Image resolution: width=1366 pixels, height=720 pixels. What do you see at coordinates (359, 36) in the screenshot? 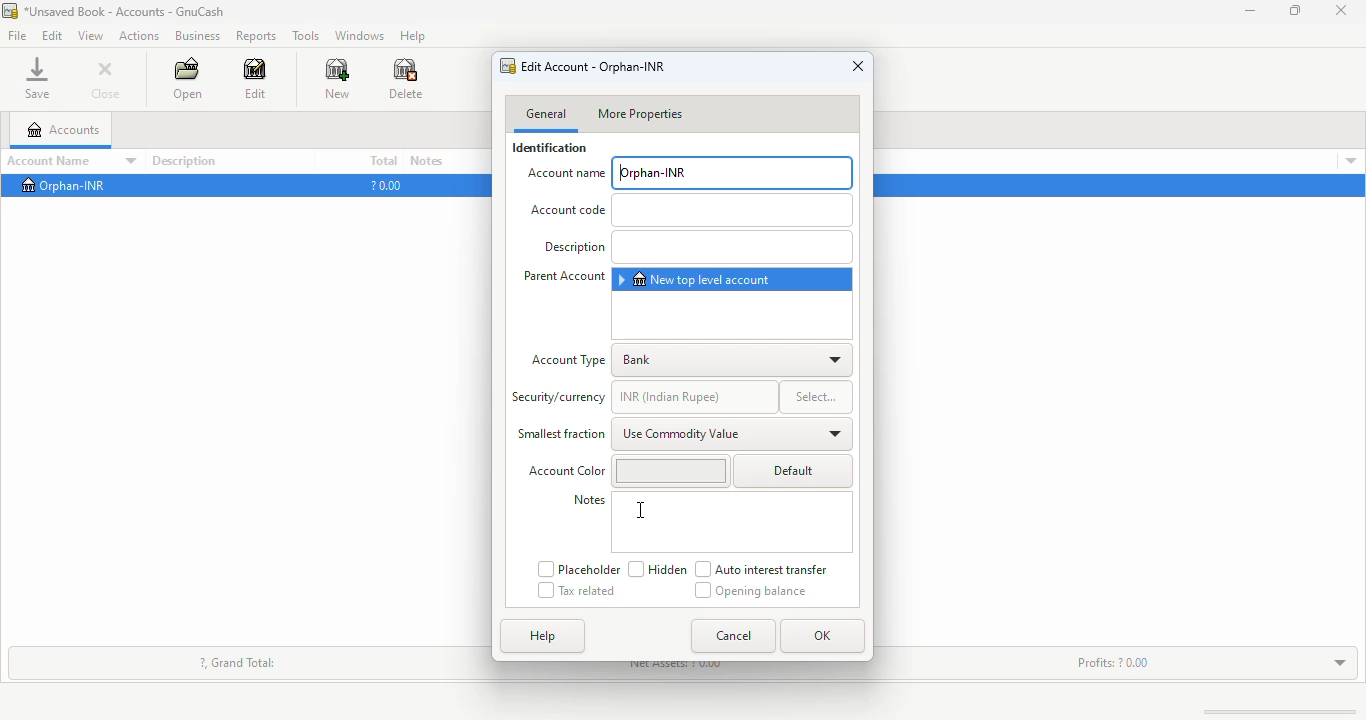
I see `windows` at bounding box center [359, 36].